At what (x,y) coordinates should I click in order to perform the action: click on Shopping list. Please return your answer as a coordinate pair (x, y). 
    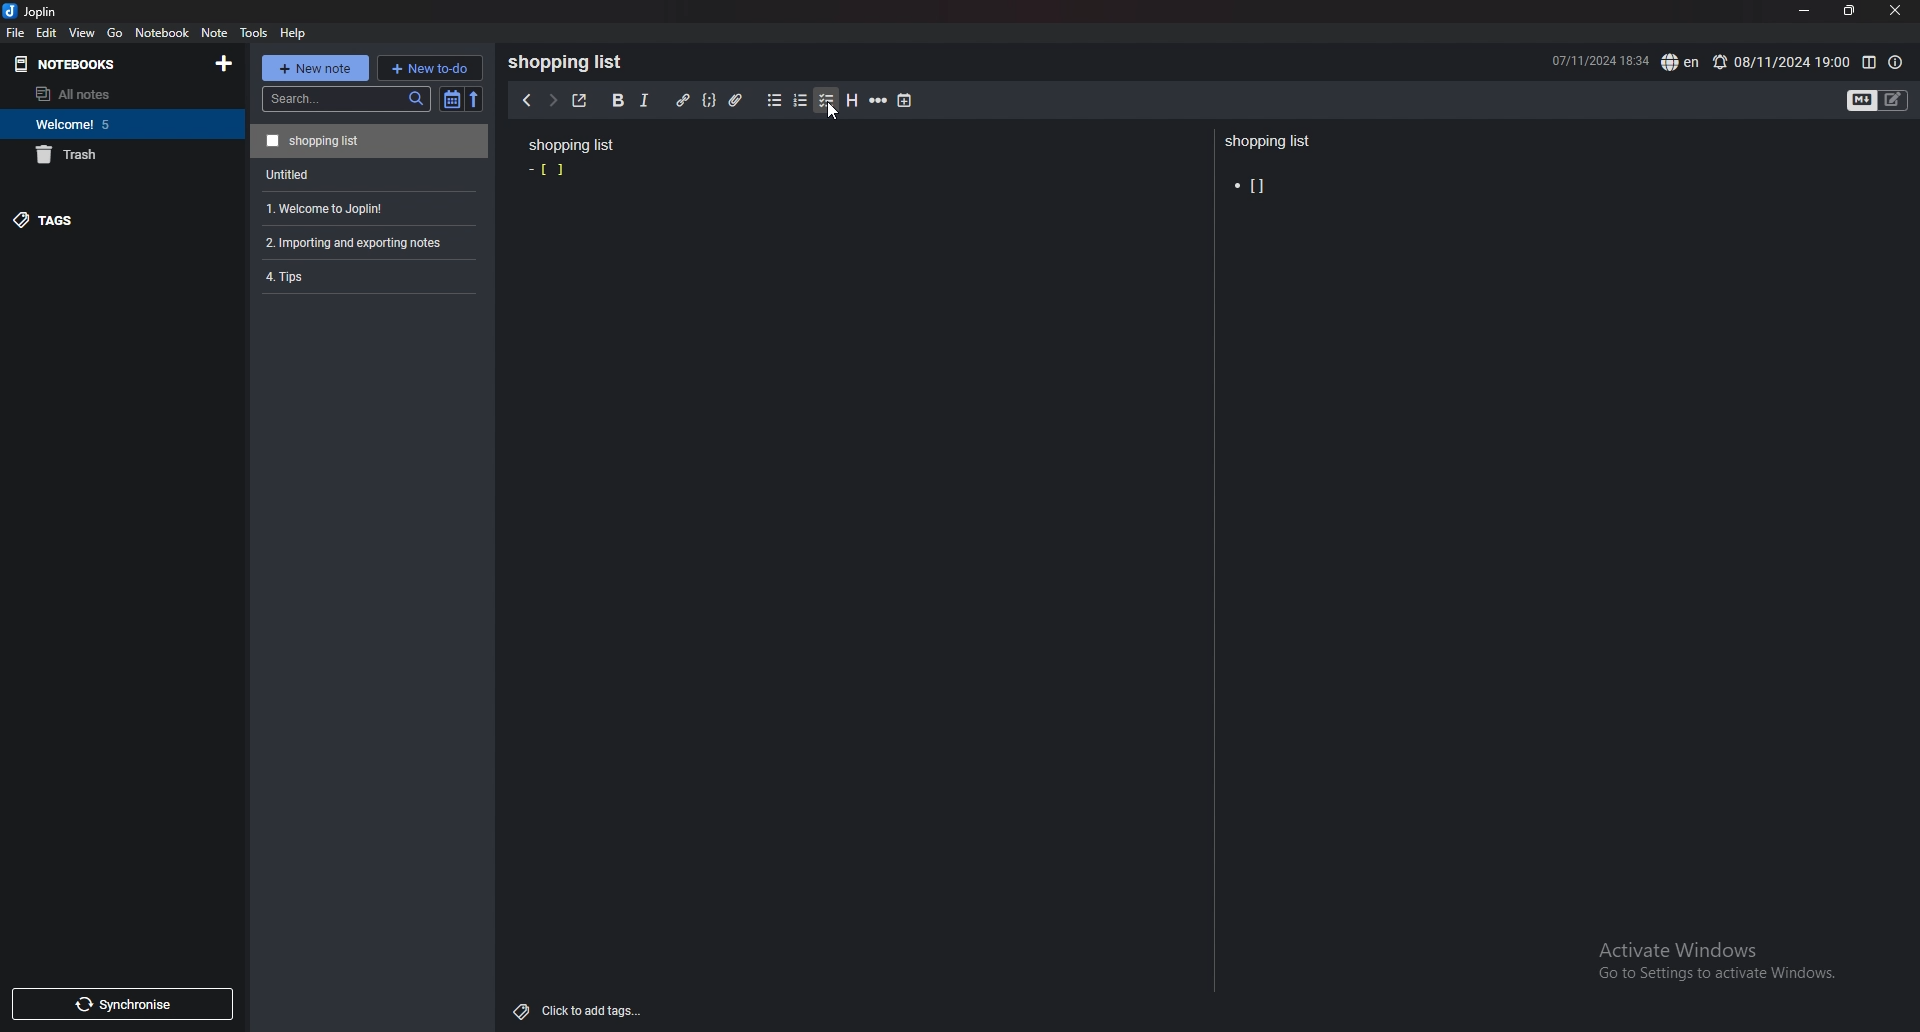
    Looking at the image, I should click on (369, 140).